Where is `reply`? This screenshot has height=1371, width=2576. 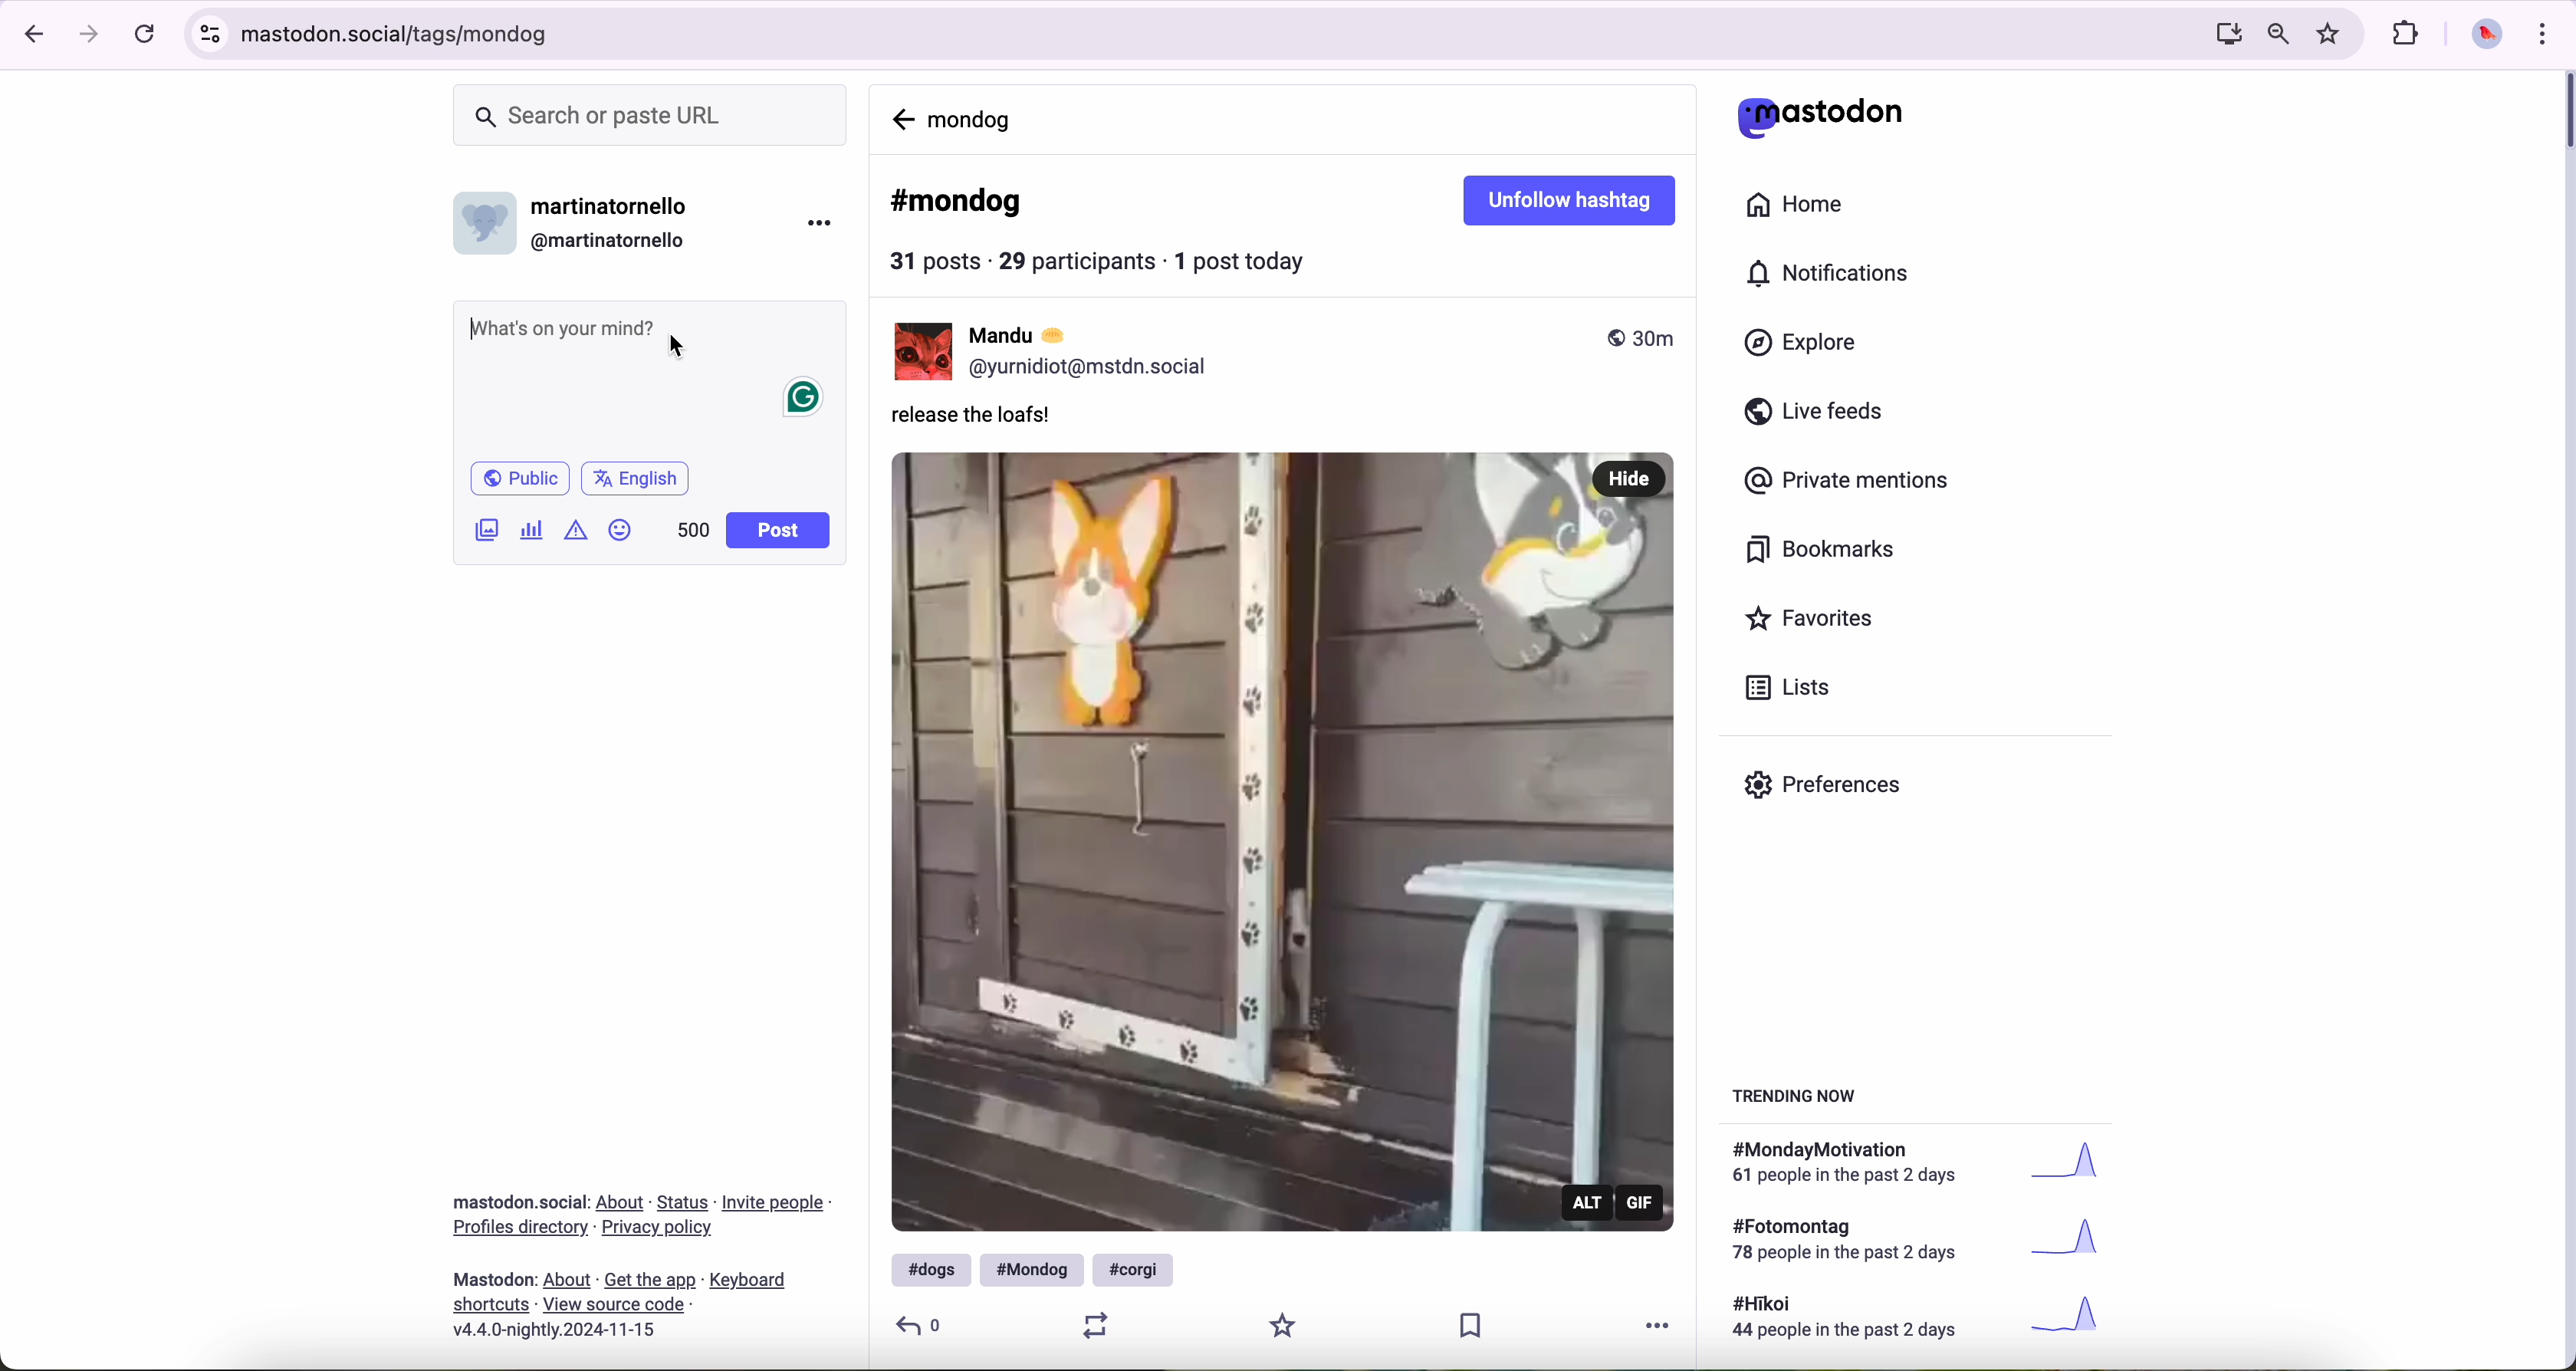
reply is located at coordinates (921, 1324).